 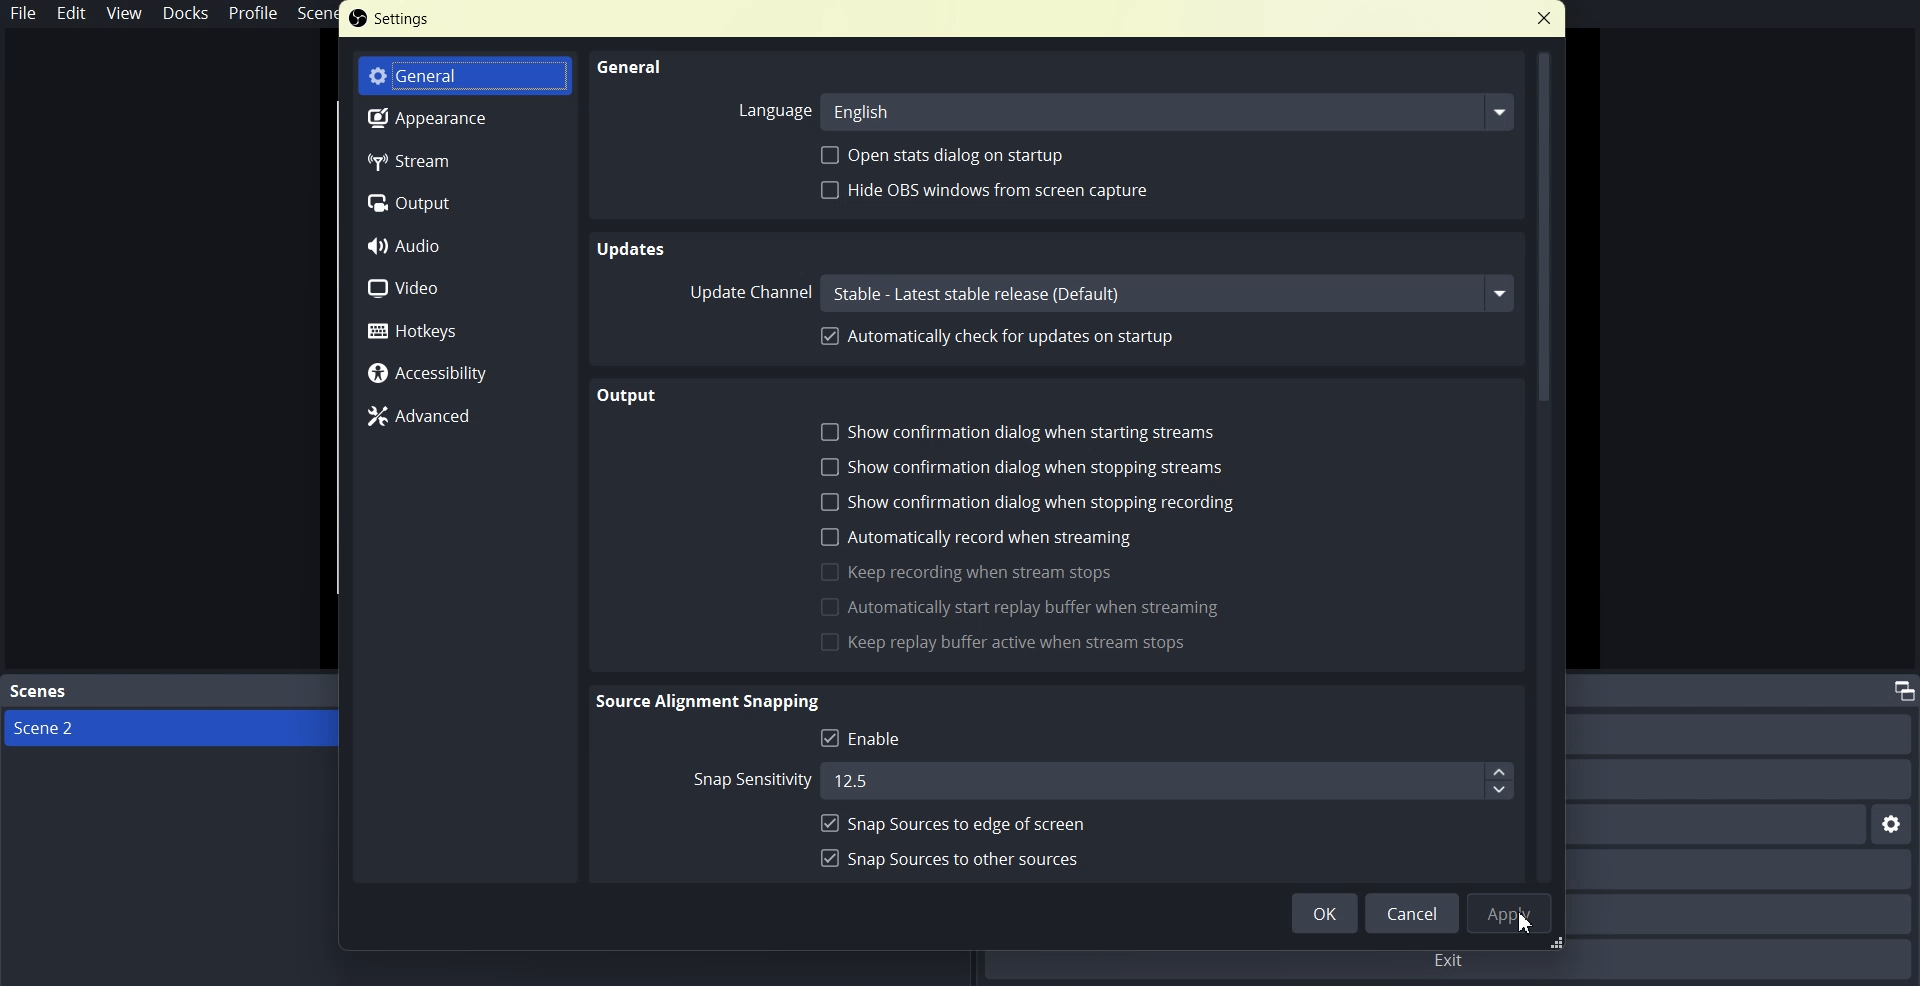 What do you see at coordinates (951, 822) in the screenshot?
I see `Snap sources to age of screen` at bounding box center [951, 822].